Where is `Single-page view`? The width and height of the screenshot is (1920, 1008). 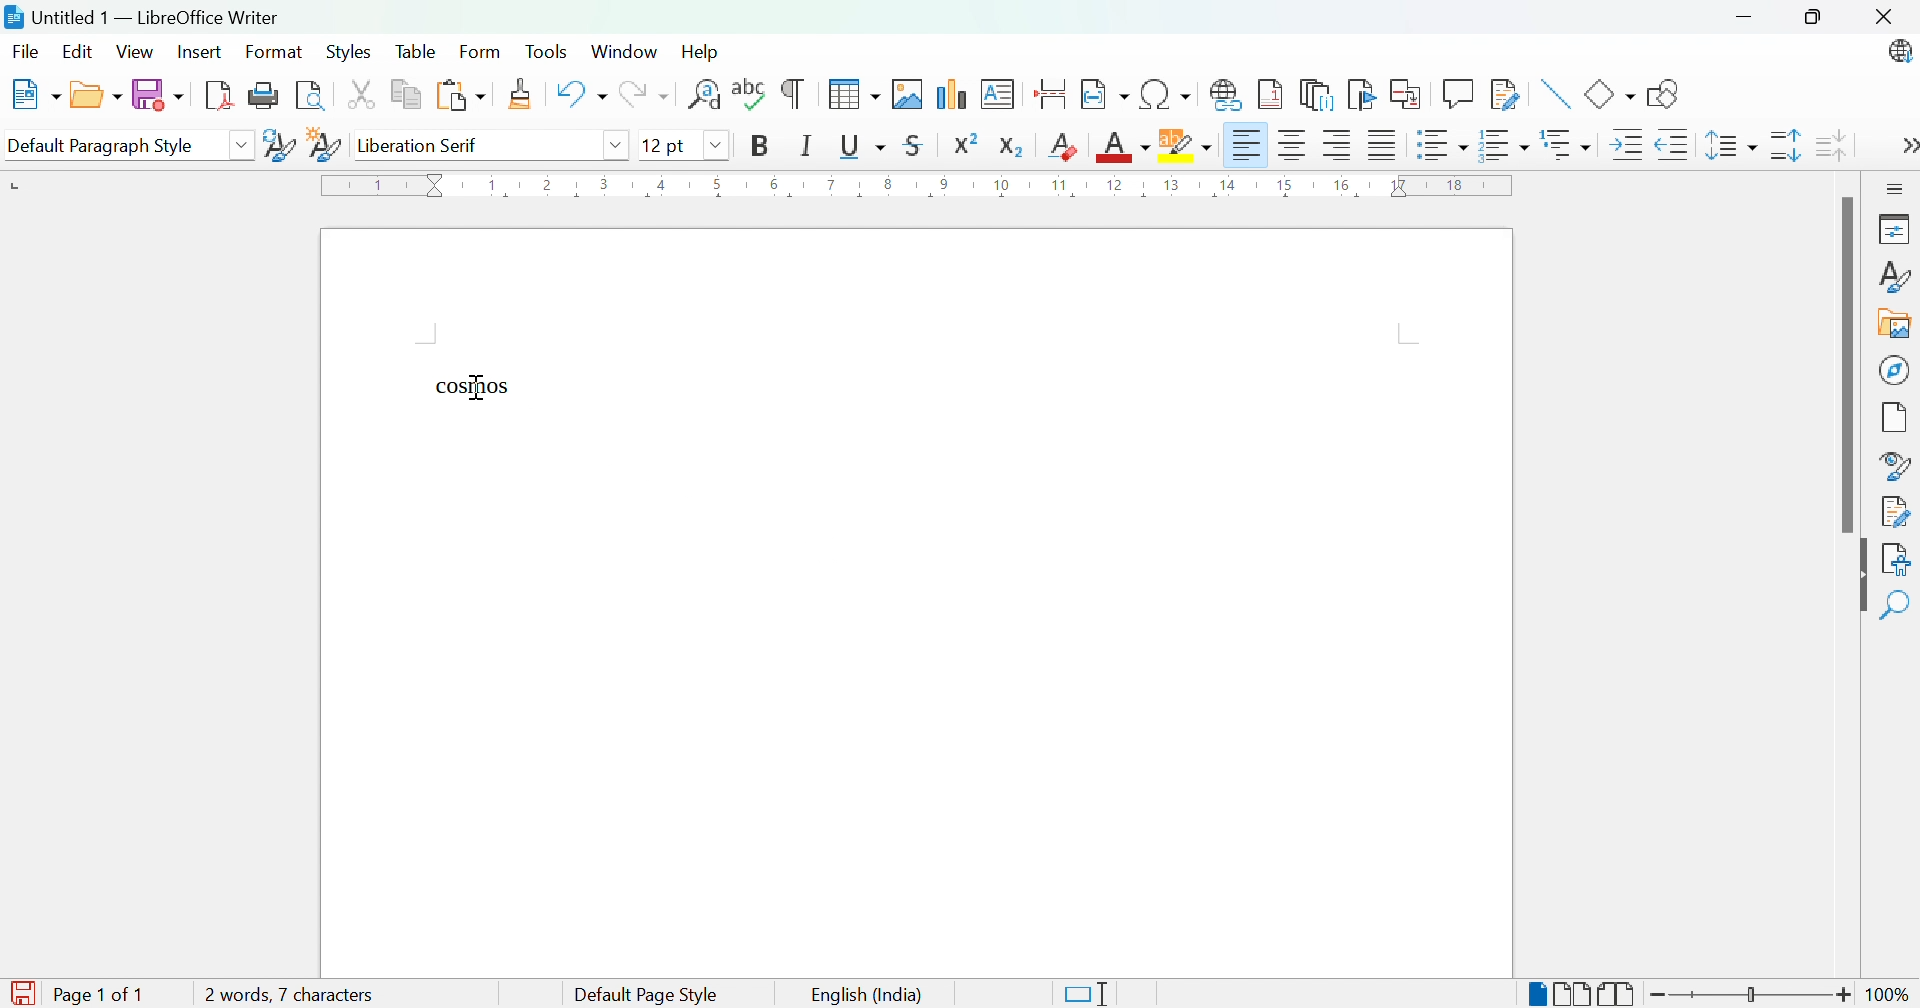
Single-page view is located at coordinates (1534, 996).